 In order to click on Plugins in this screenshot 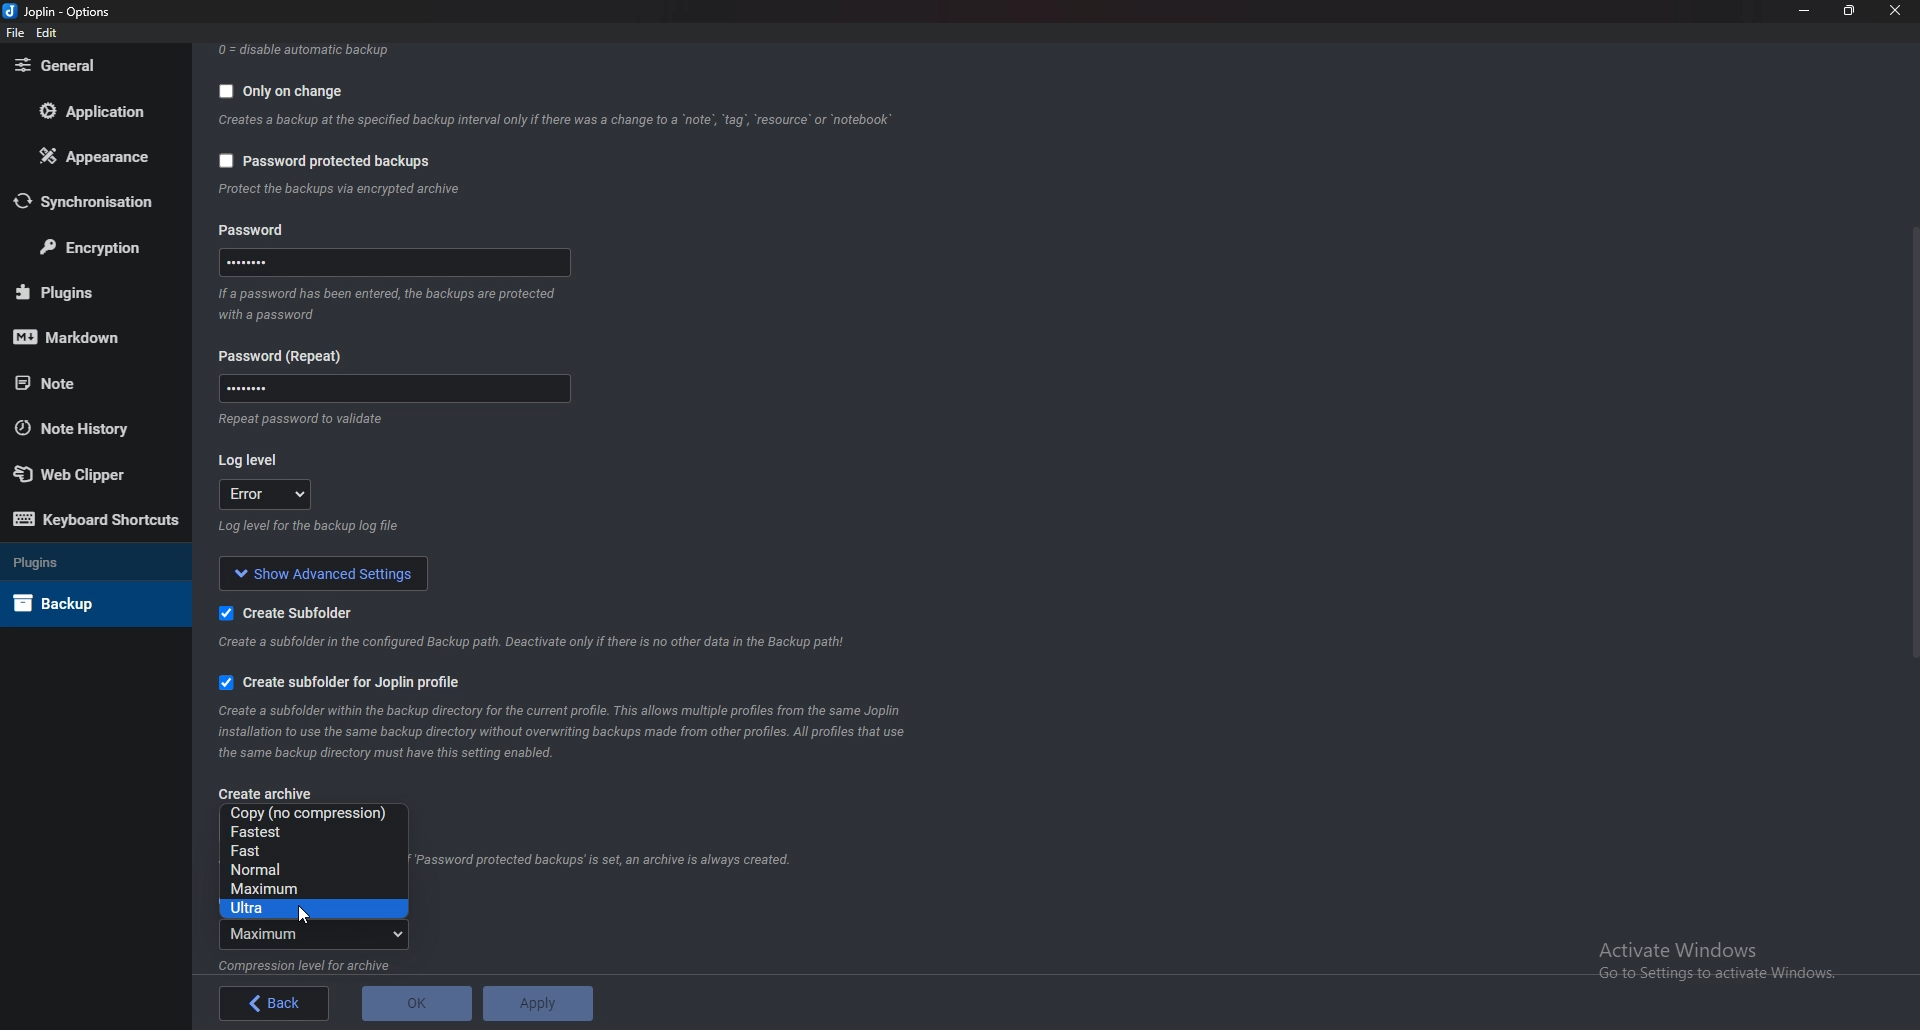, I will do `click(80, 560)`.